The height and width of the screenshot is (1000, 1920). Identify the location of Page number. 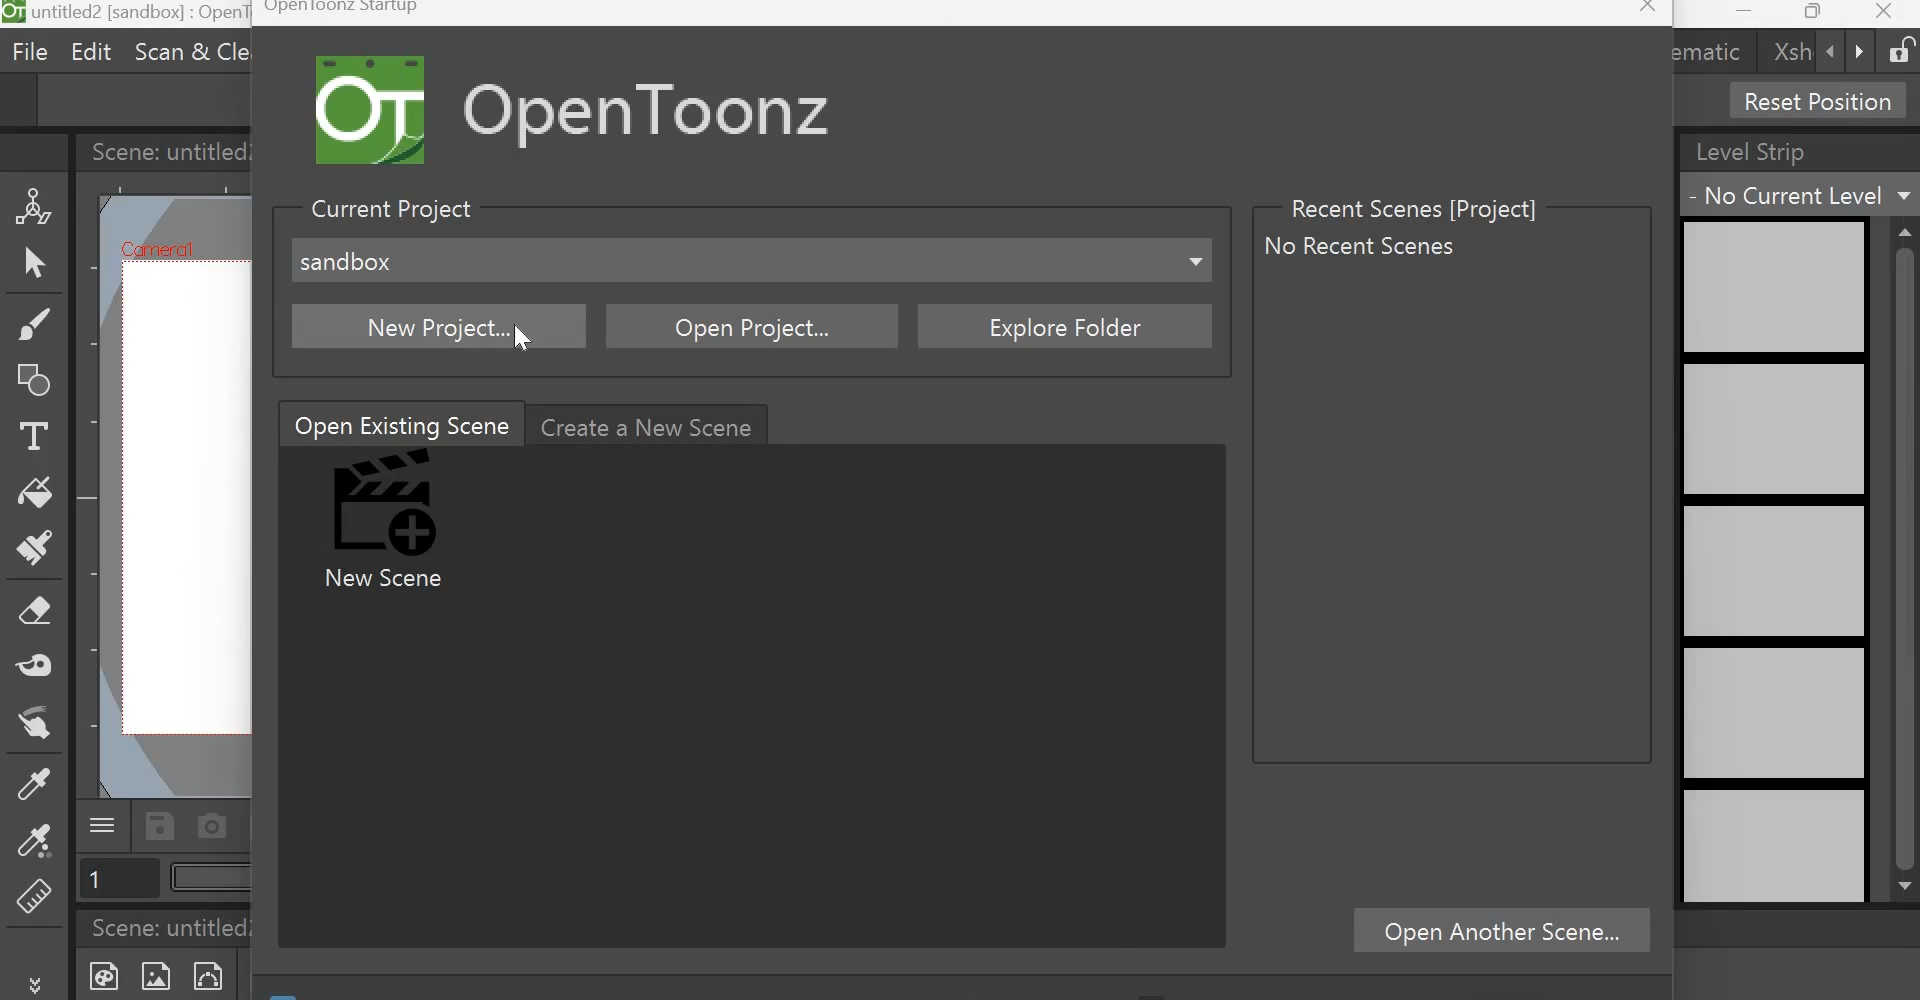
(118, 881).